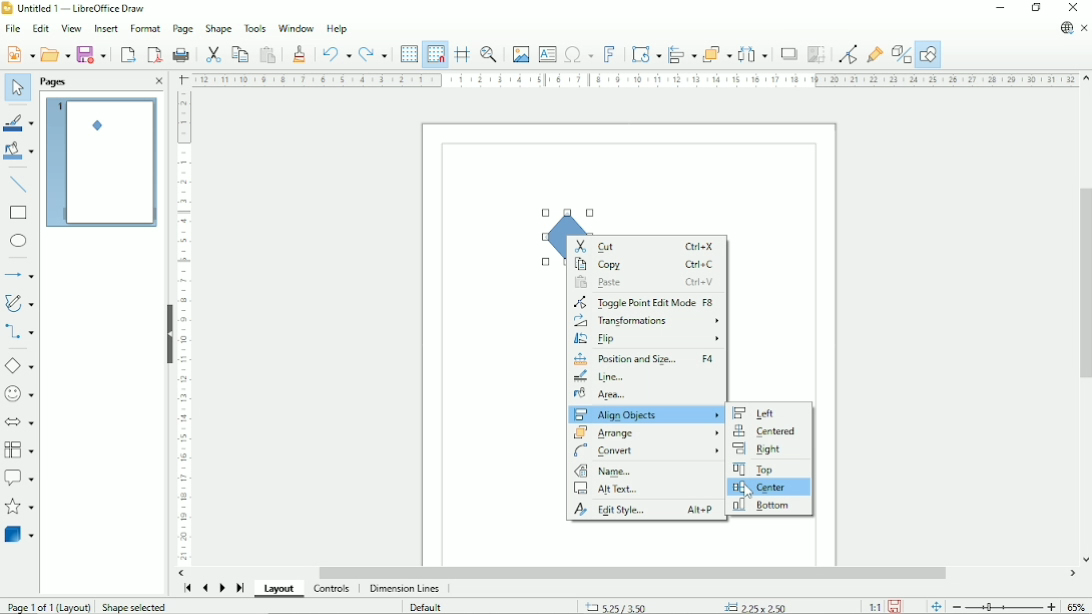  I want to click on Cut, so click(647, 245).